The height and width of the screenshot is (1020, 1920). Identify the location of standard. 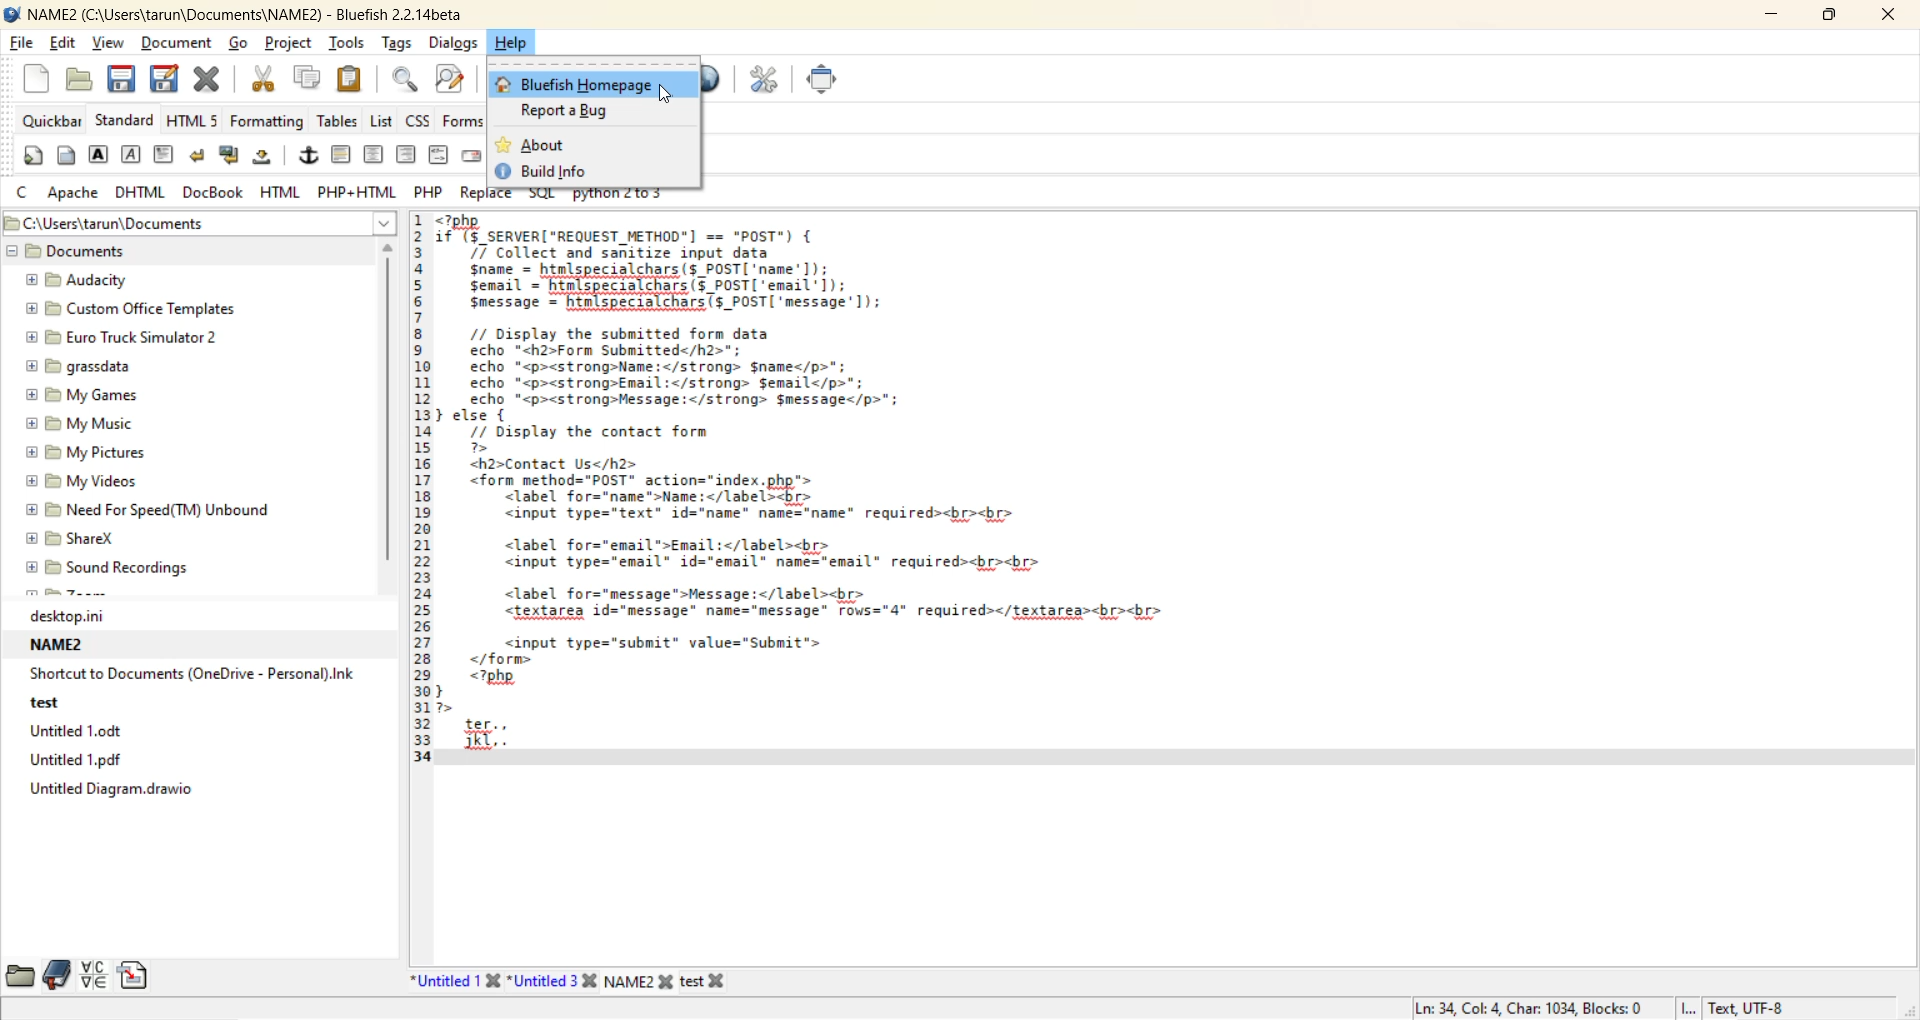
(126, 120).